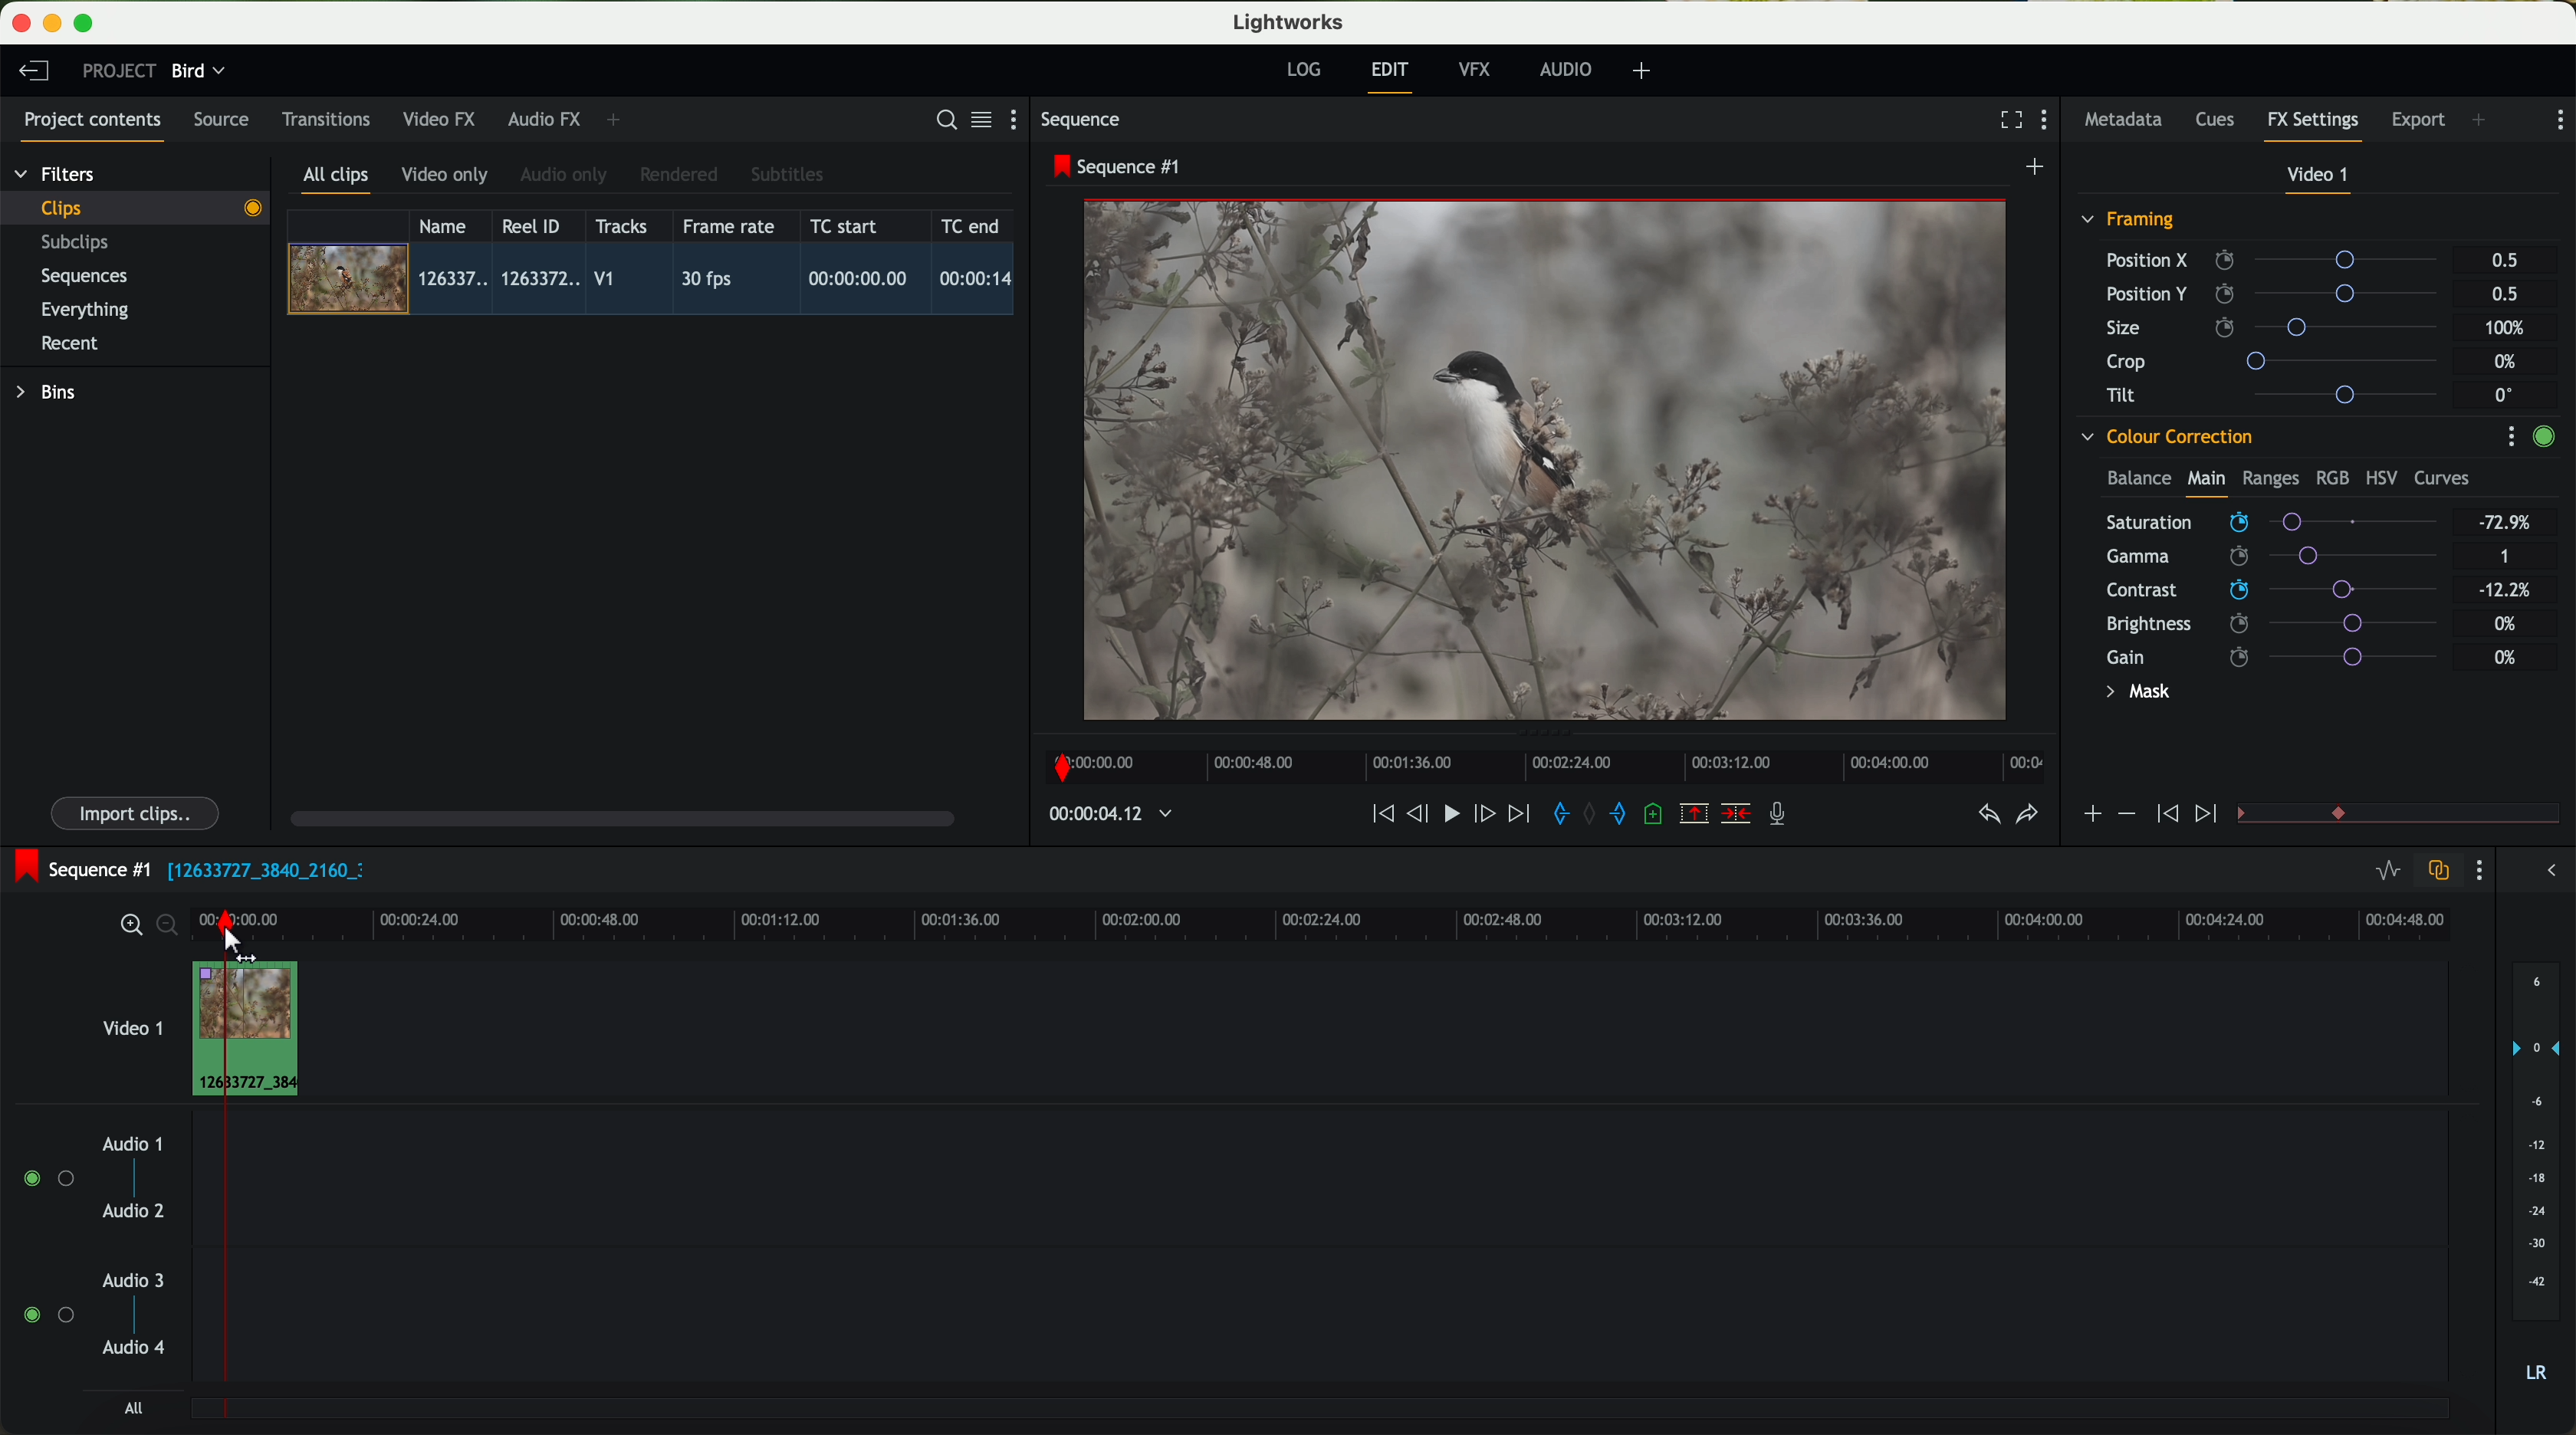 This screenshot has width=2576, height=1435. What do you see at coordinates (1591, 814) in the screenshot?
I see `clear marks` at bounding box center [1591, 814].